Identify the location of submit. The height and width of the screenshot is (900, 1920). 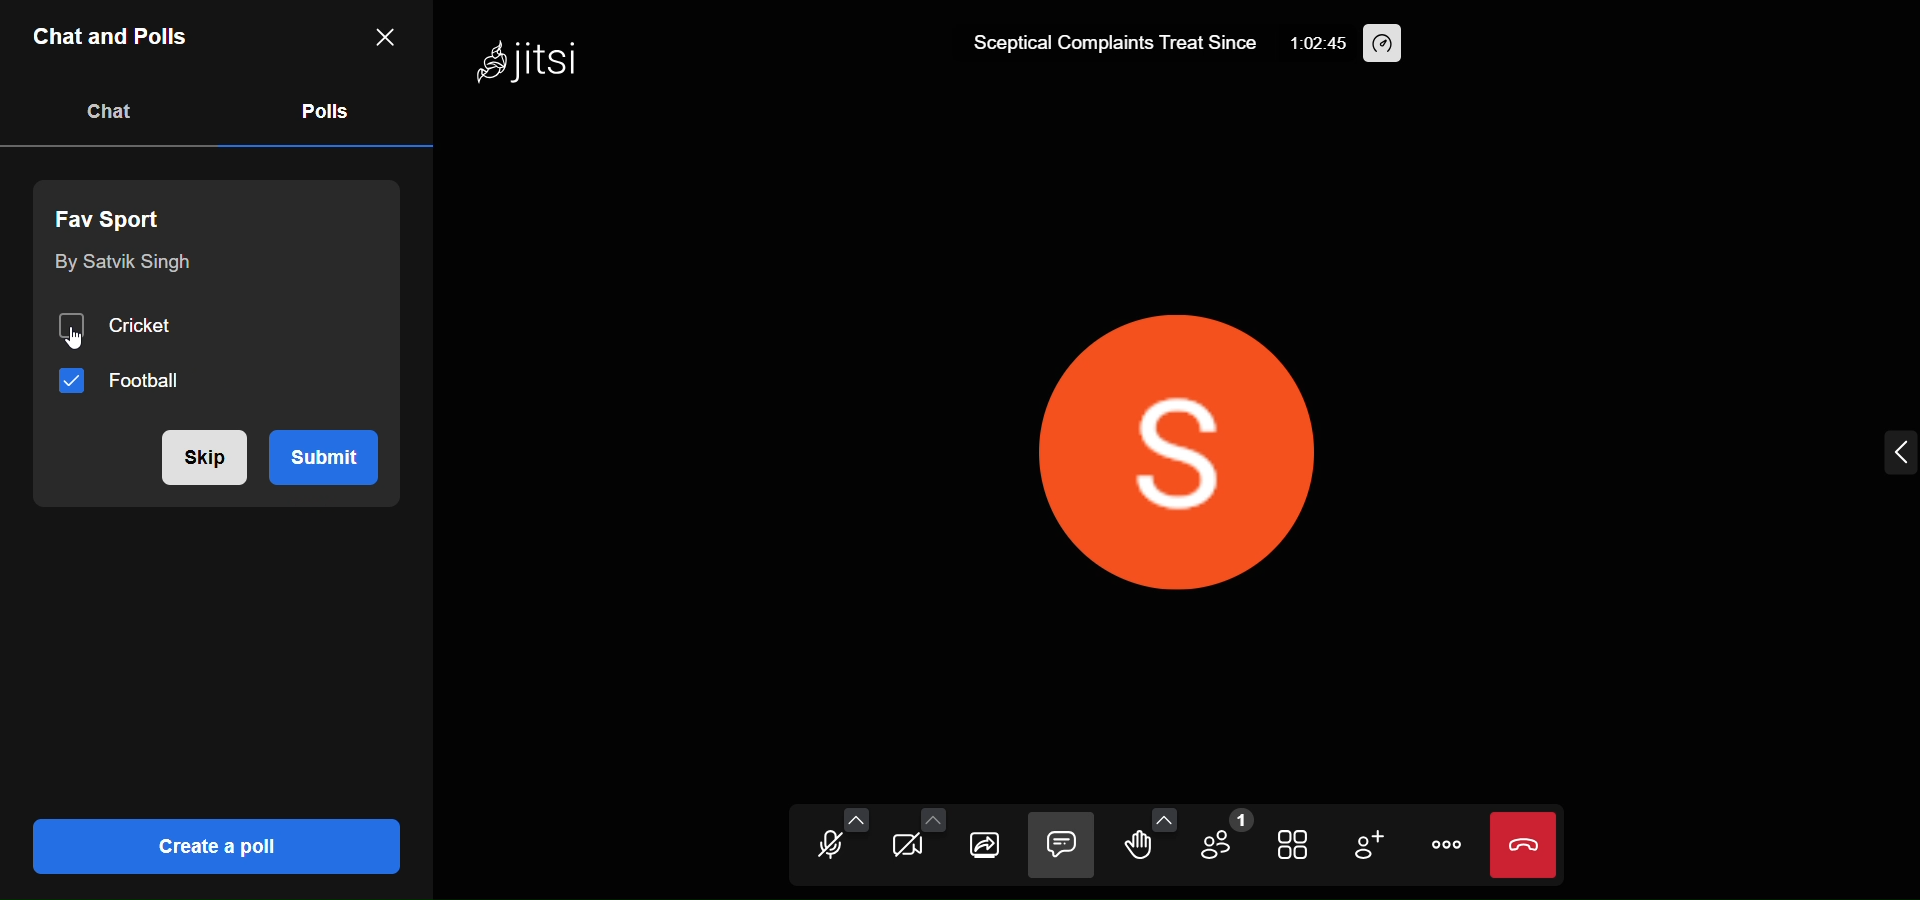
(335, 454).